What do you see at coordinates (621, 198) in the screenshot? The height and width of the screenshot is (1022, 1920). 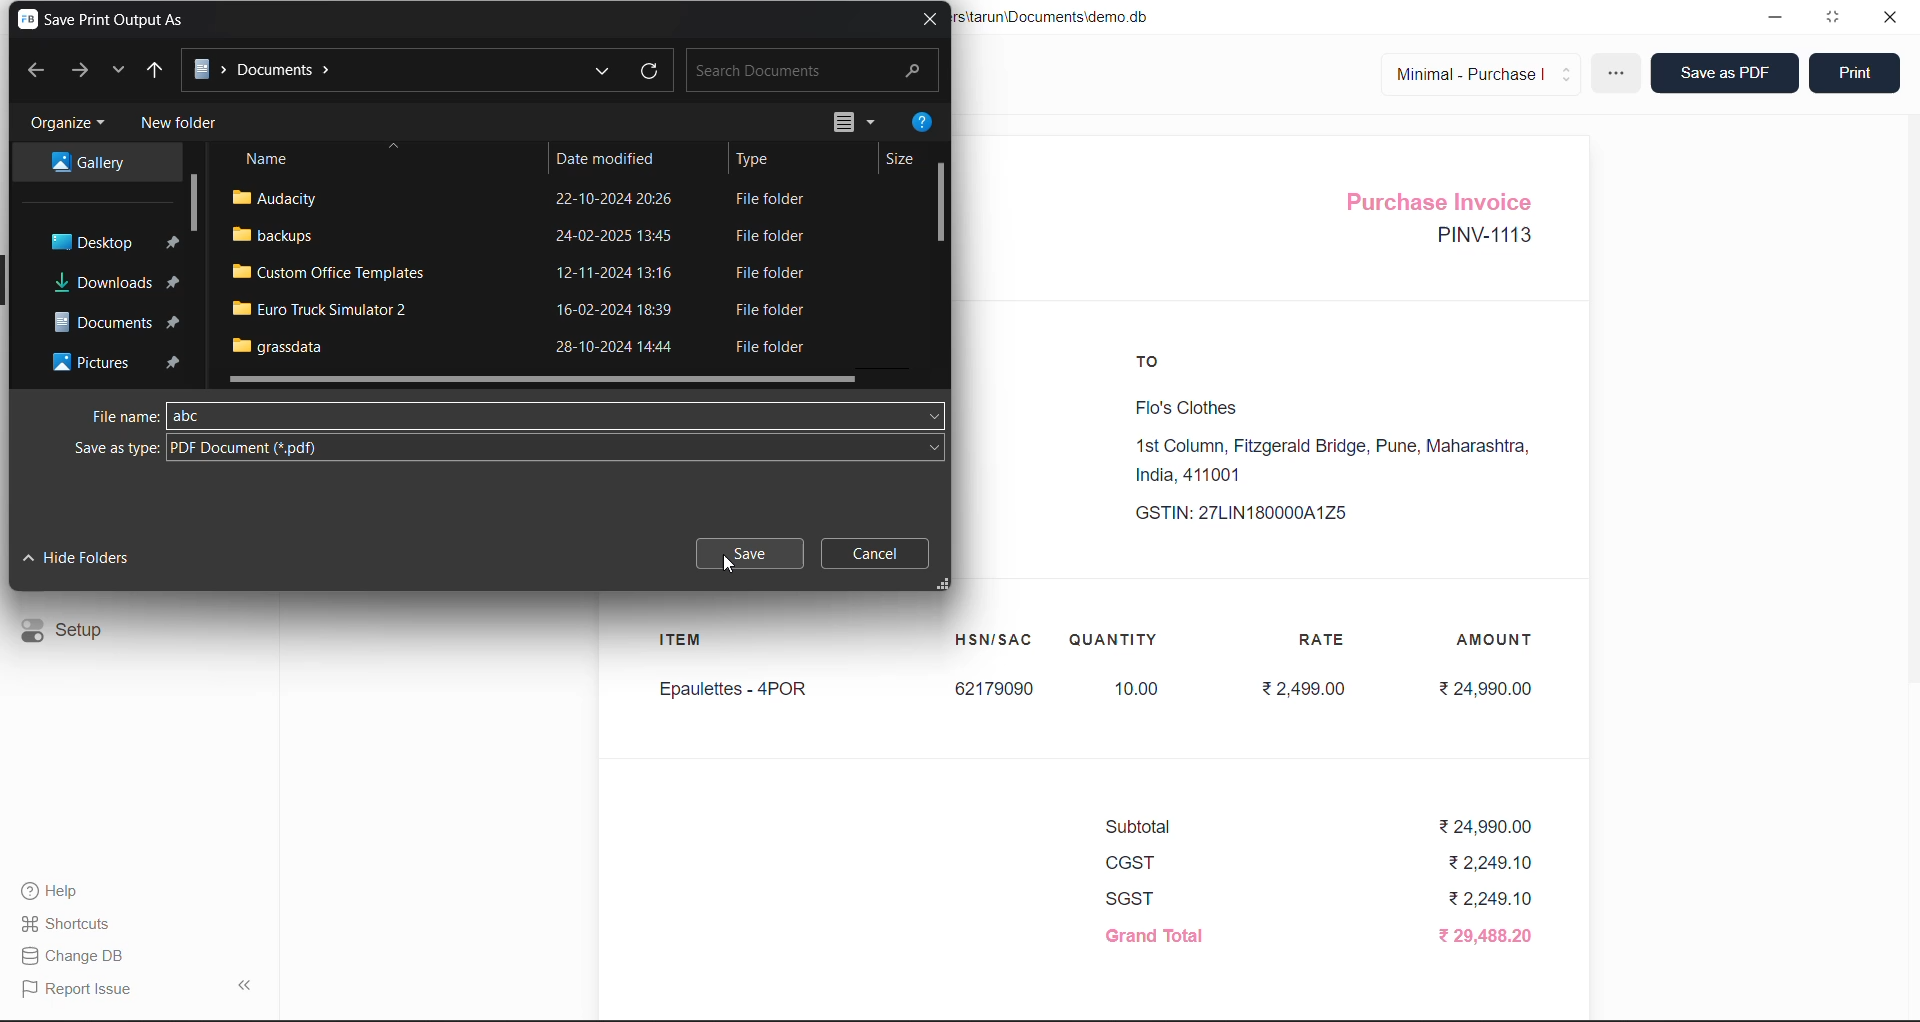 I see `22-10-2024 2026` at bounding box center [621, 198].